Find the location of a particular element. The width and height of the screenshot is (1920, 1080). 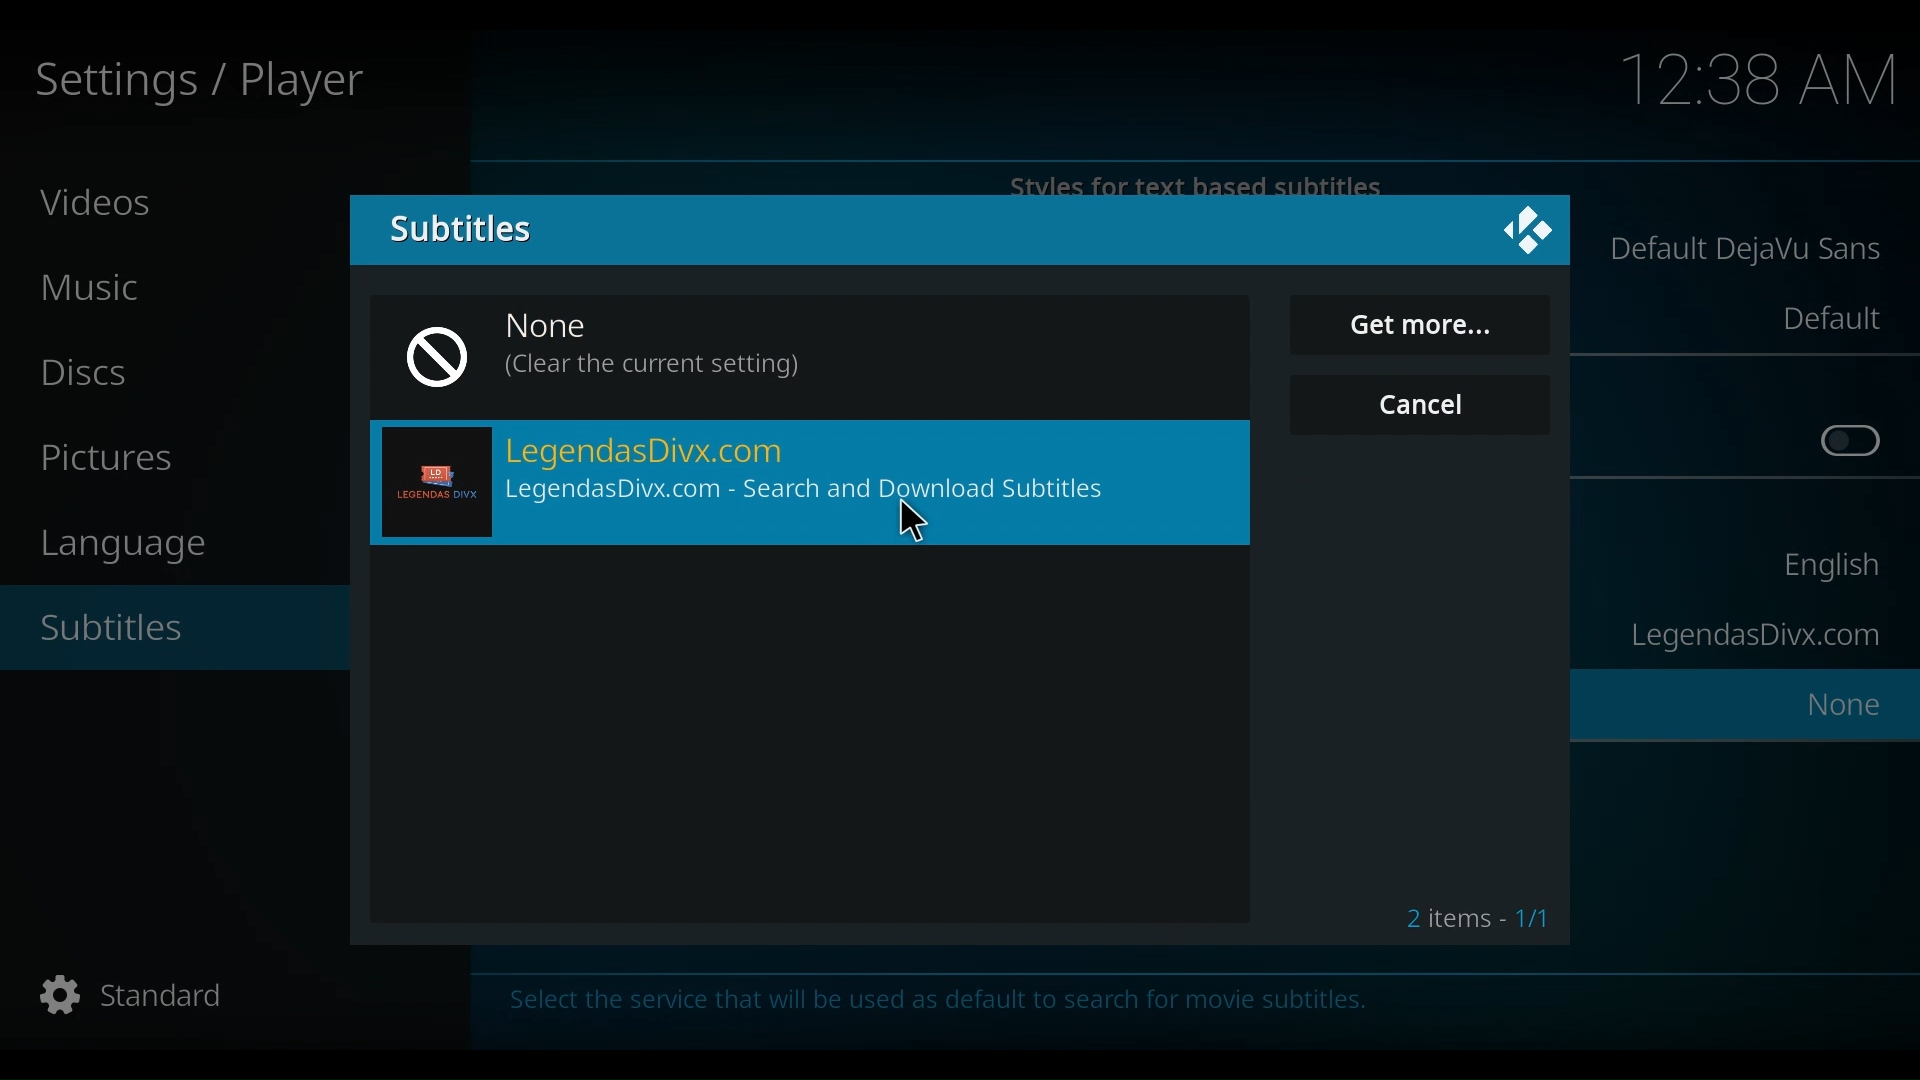

Toggle on/off is located at coordinates (1851, 442).